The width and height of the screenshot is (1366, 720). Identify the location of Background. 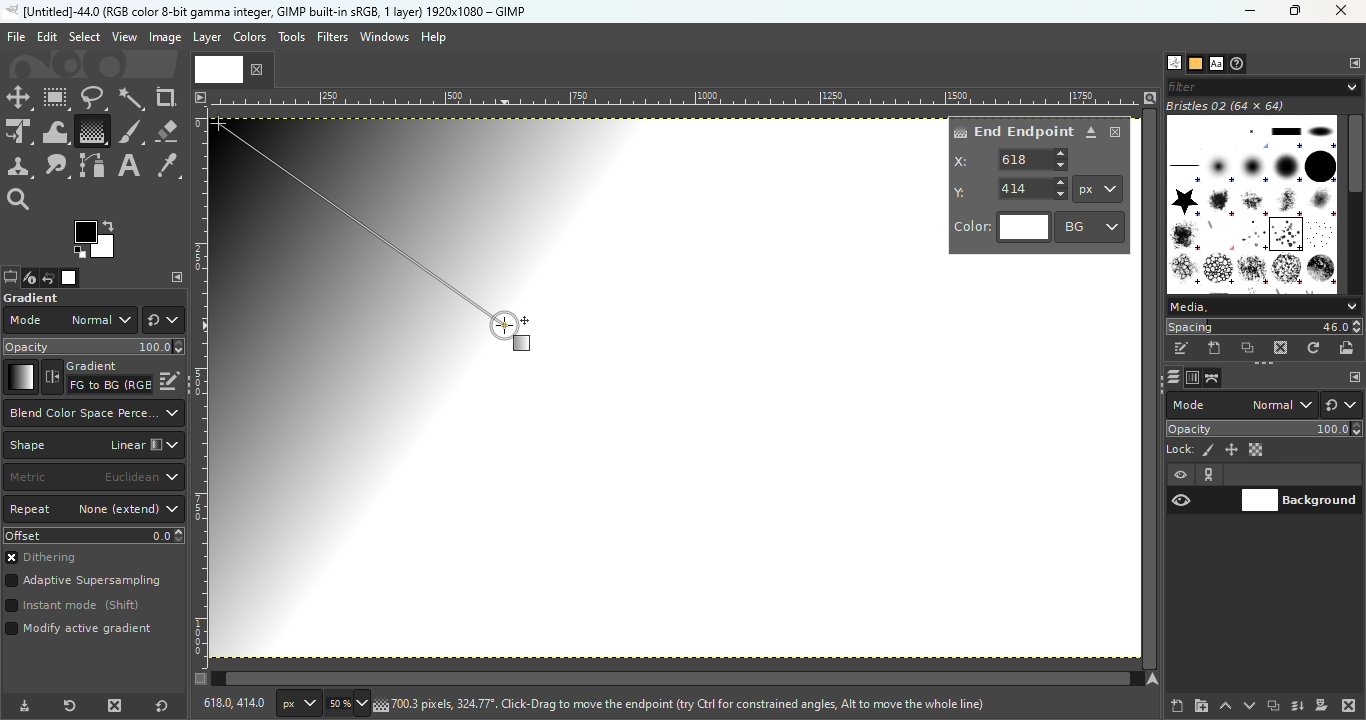
(1300, 498).